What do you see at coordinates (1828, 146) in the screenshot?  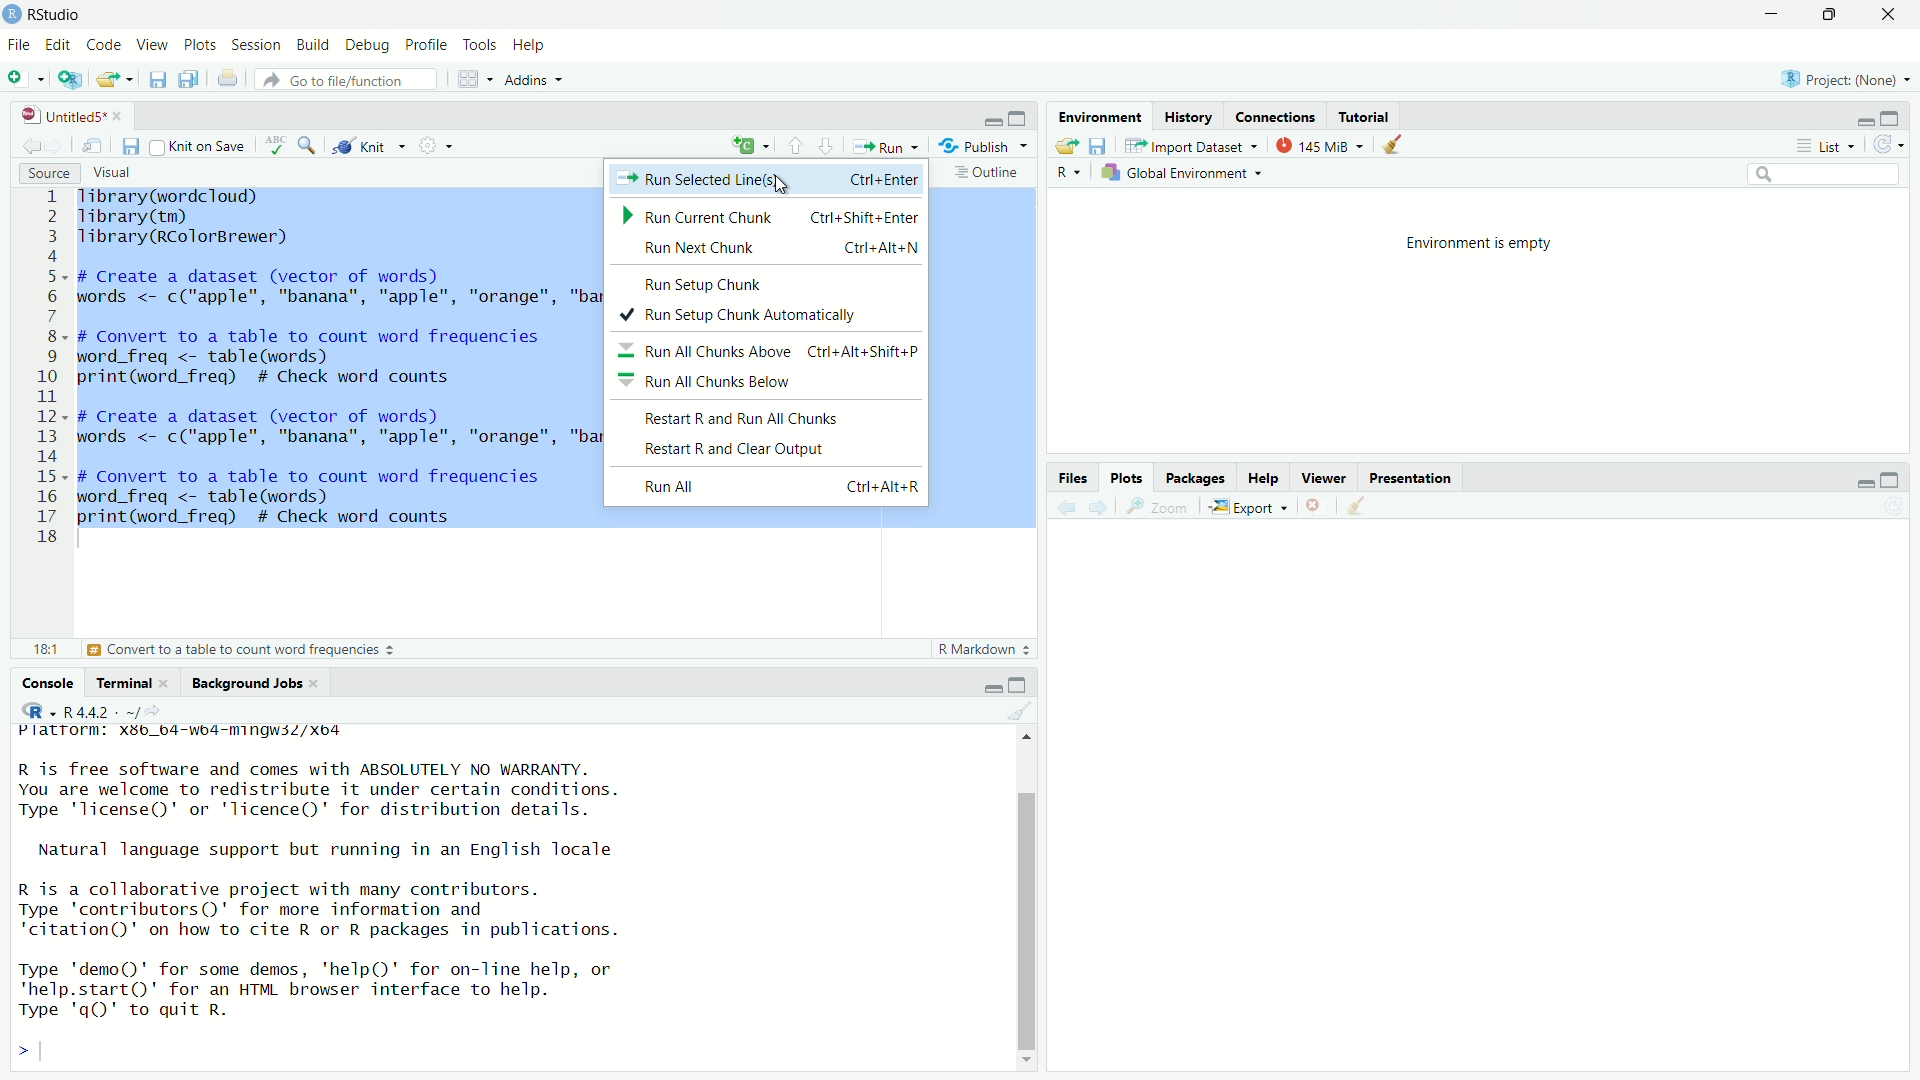 I see `List` at bounding box center [1828, 146].